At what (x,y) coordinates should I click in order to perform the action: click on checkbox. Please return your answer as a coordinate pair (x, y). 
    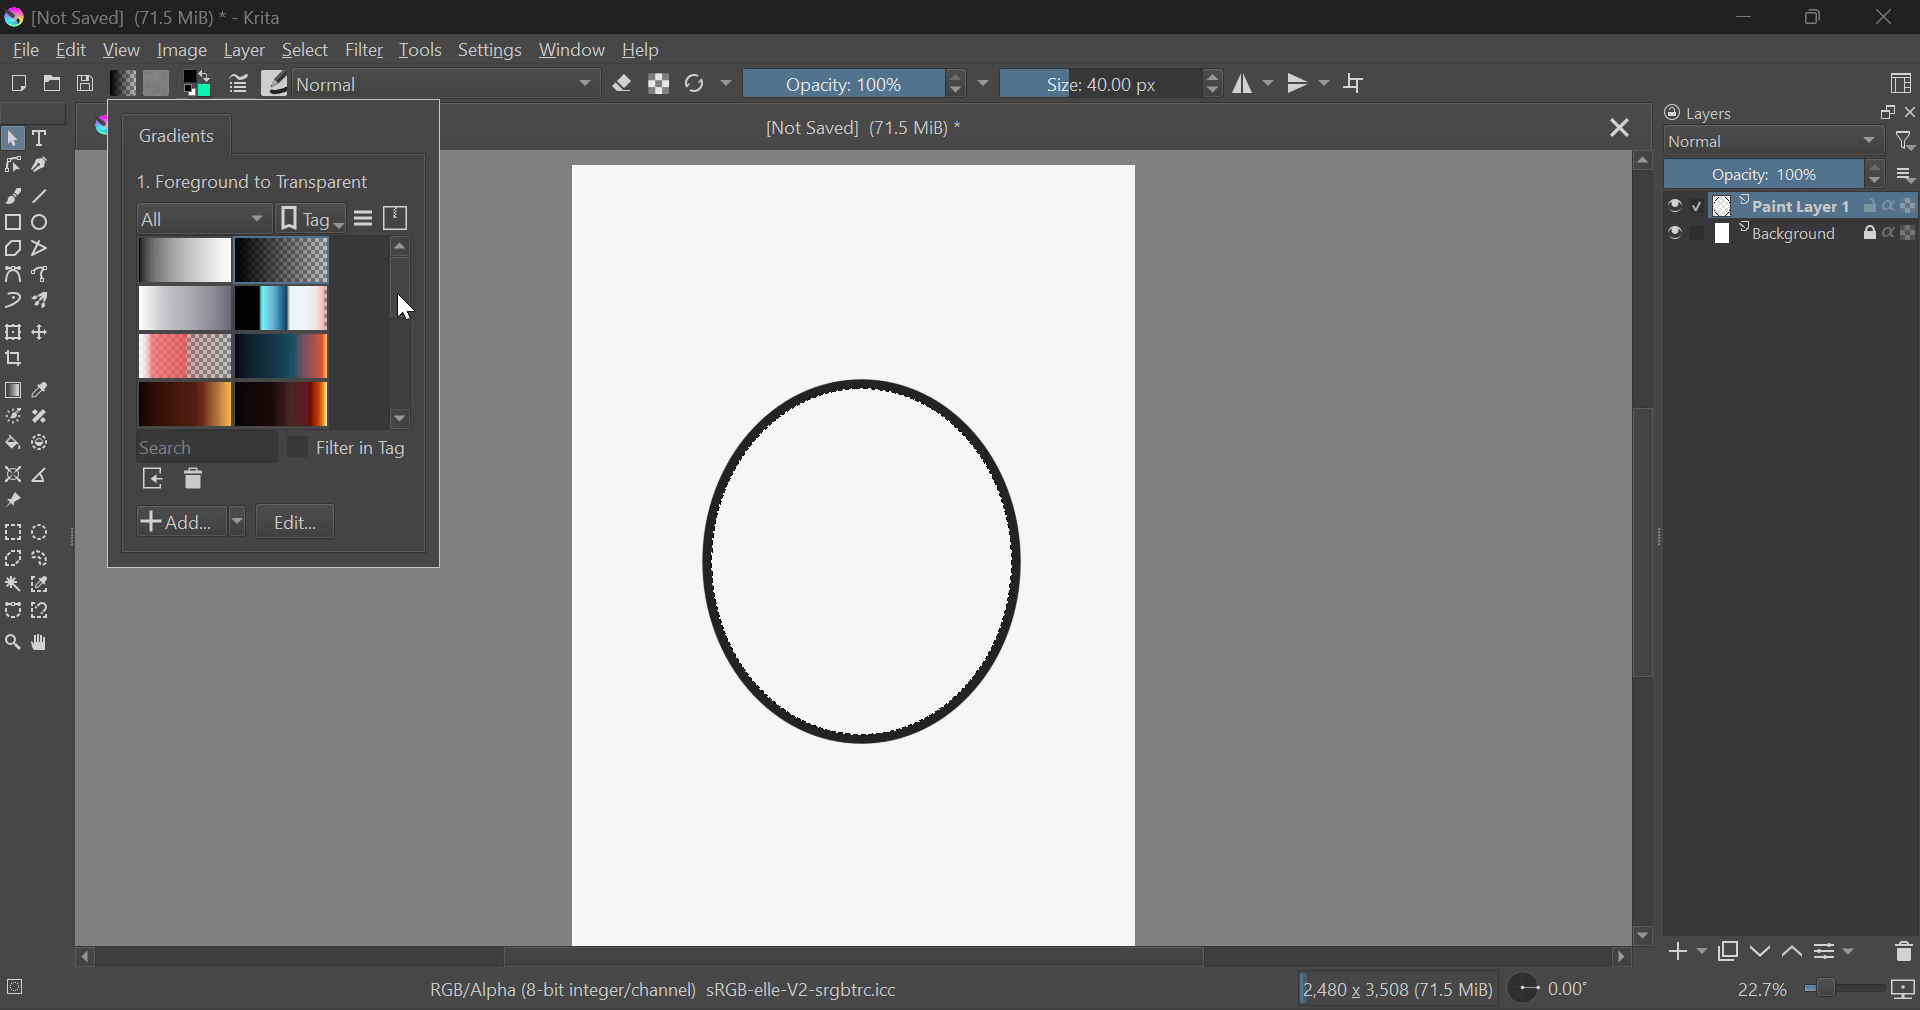
    Looking at the image, I should click on (297, 448).